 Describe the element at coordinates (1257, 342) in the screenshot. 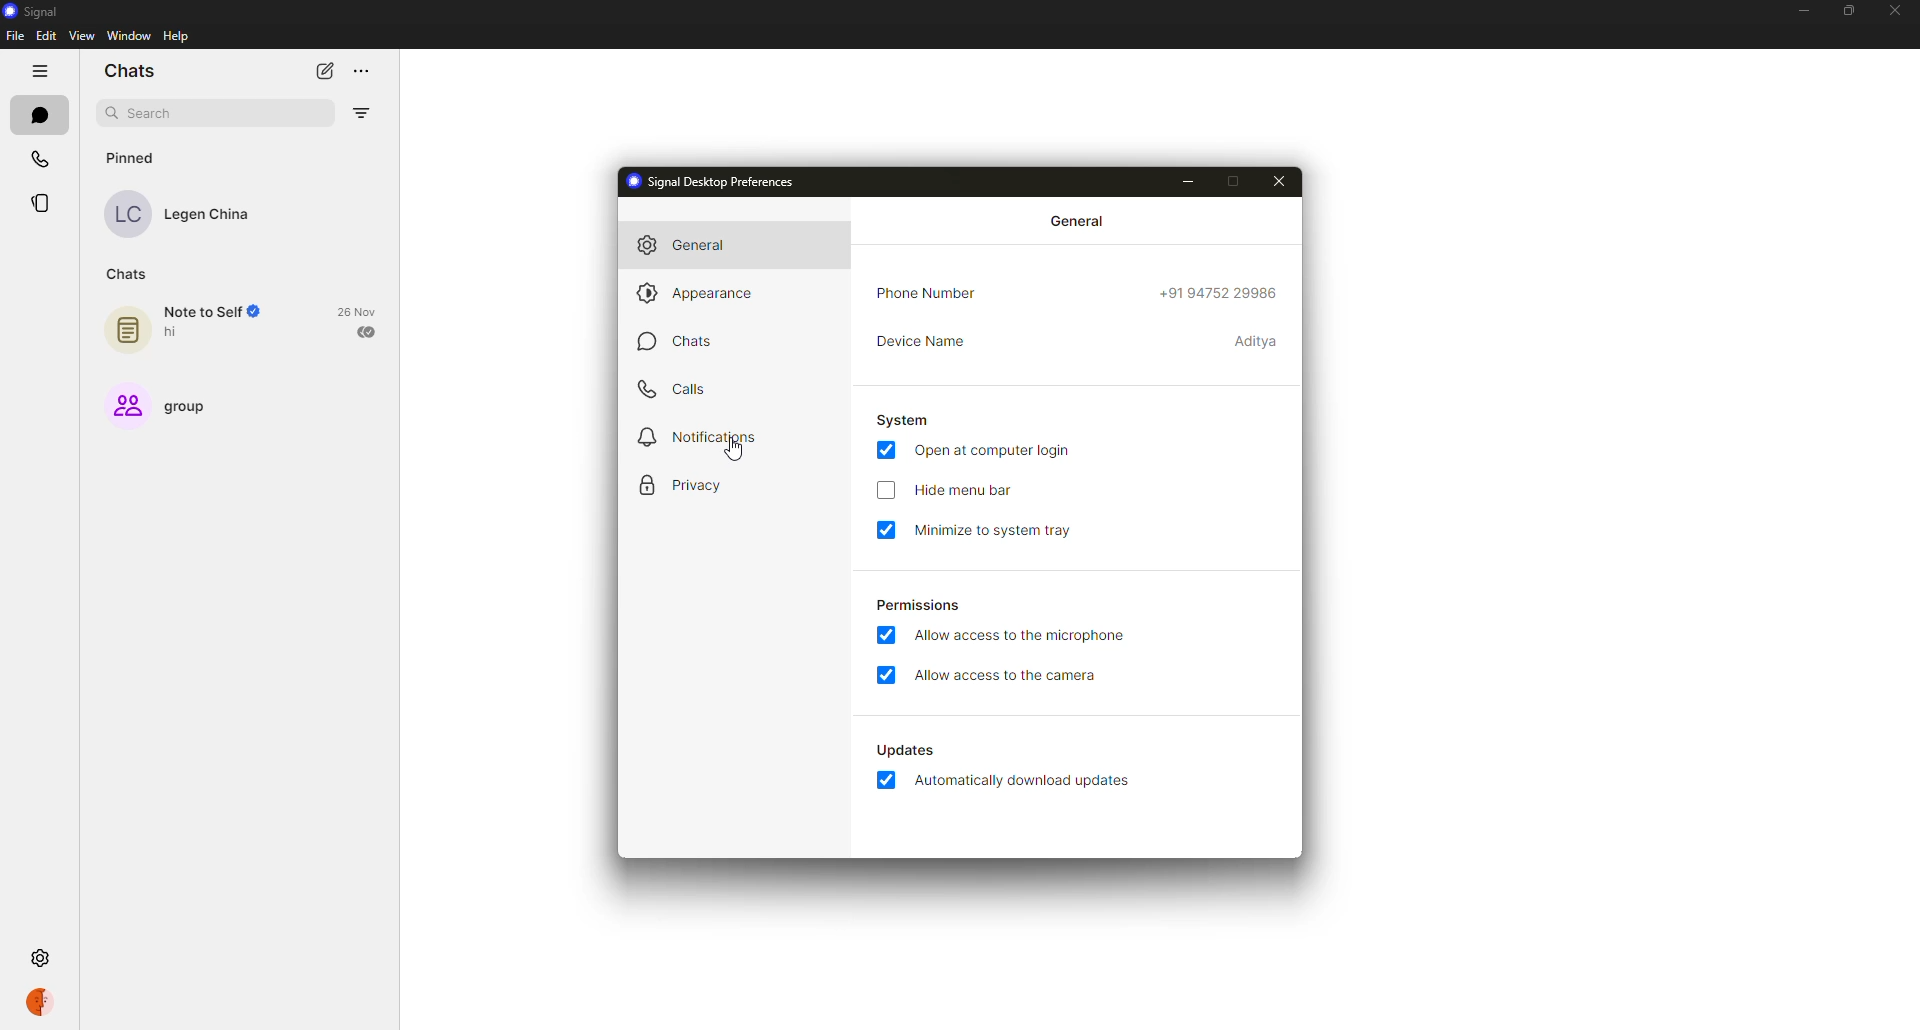

I see `device name` at that location.